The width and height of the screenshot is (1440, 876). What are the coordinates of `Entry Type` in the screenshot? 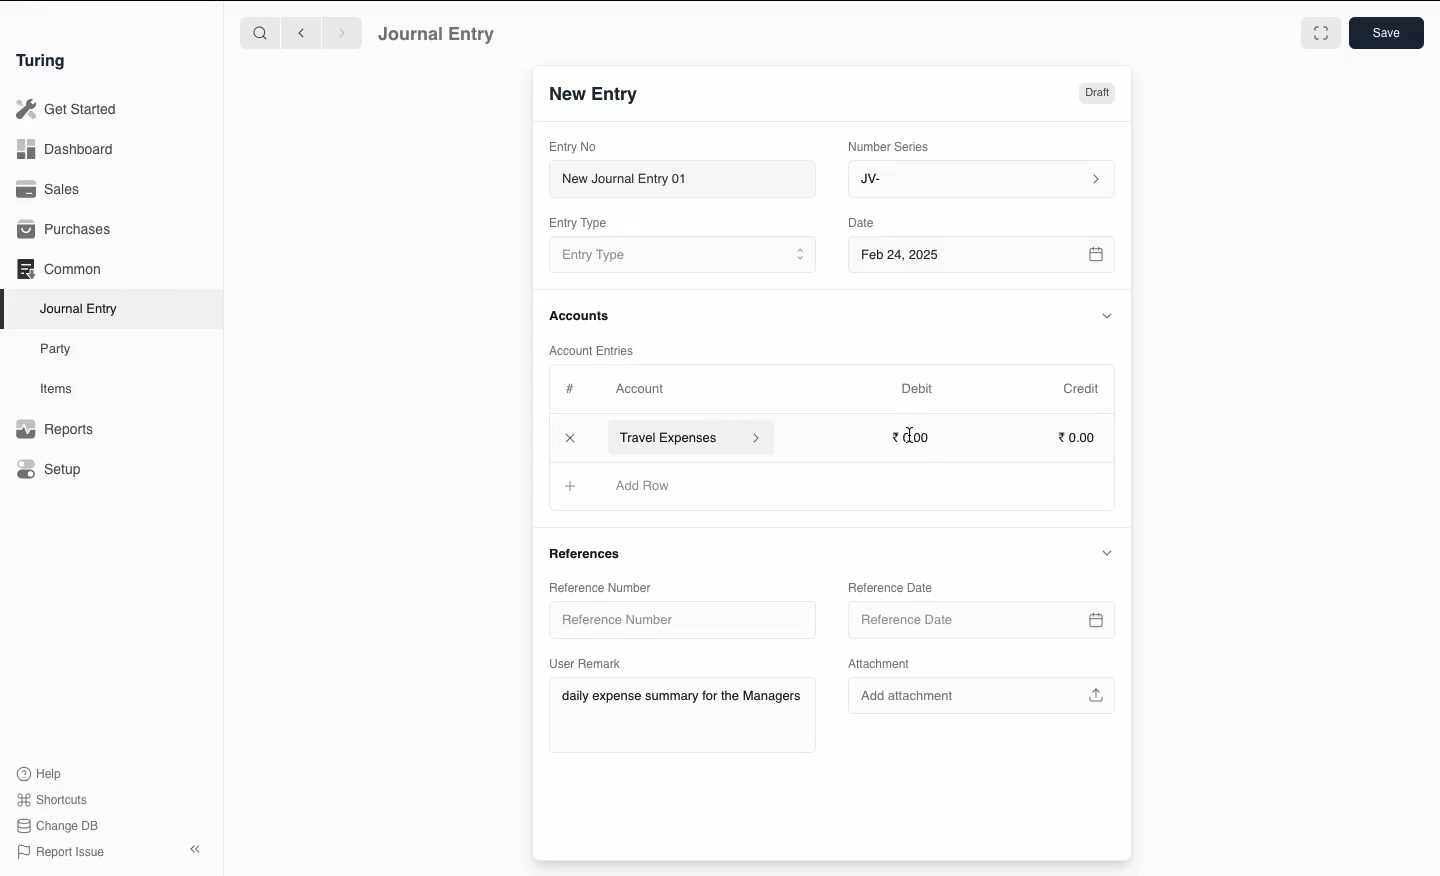 It's located at (682, 254).